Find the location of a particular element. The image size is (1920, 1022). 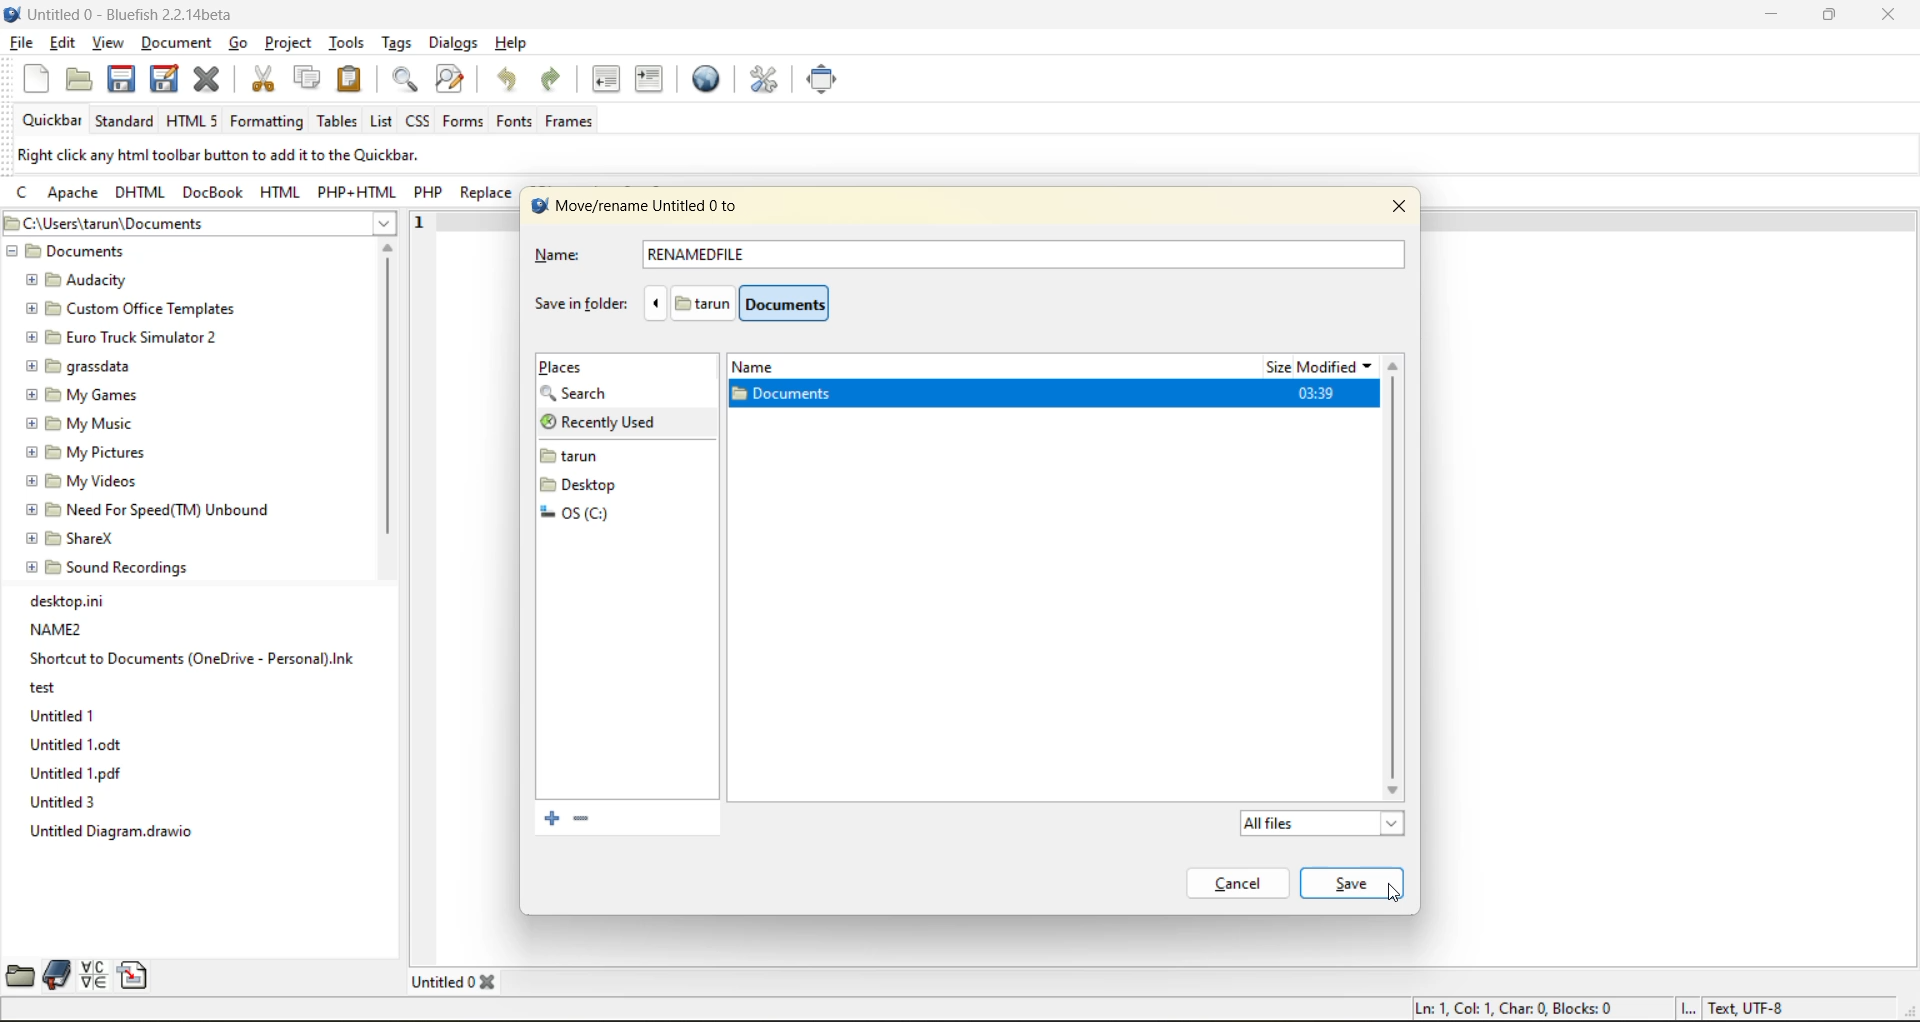

grassdata is located at coordinates (86, 364).